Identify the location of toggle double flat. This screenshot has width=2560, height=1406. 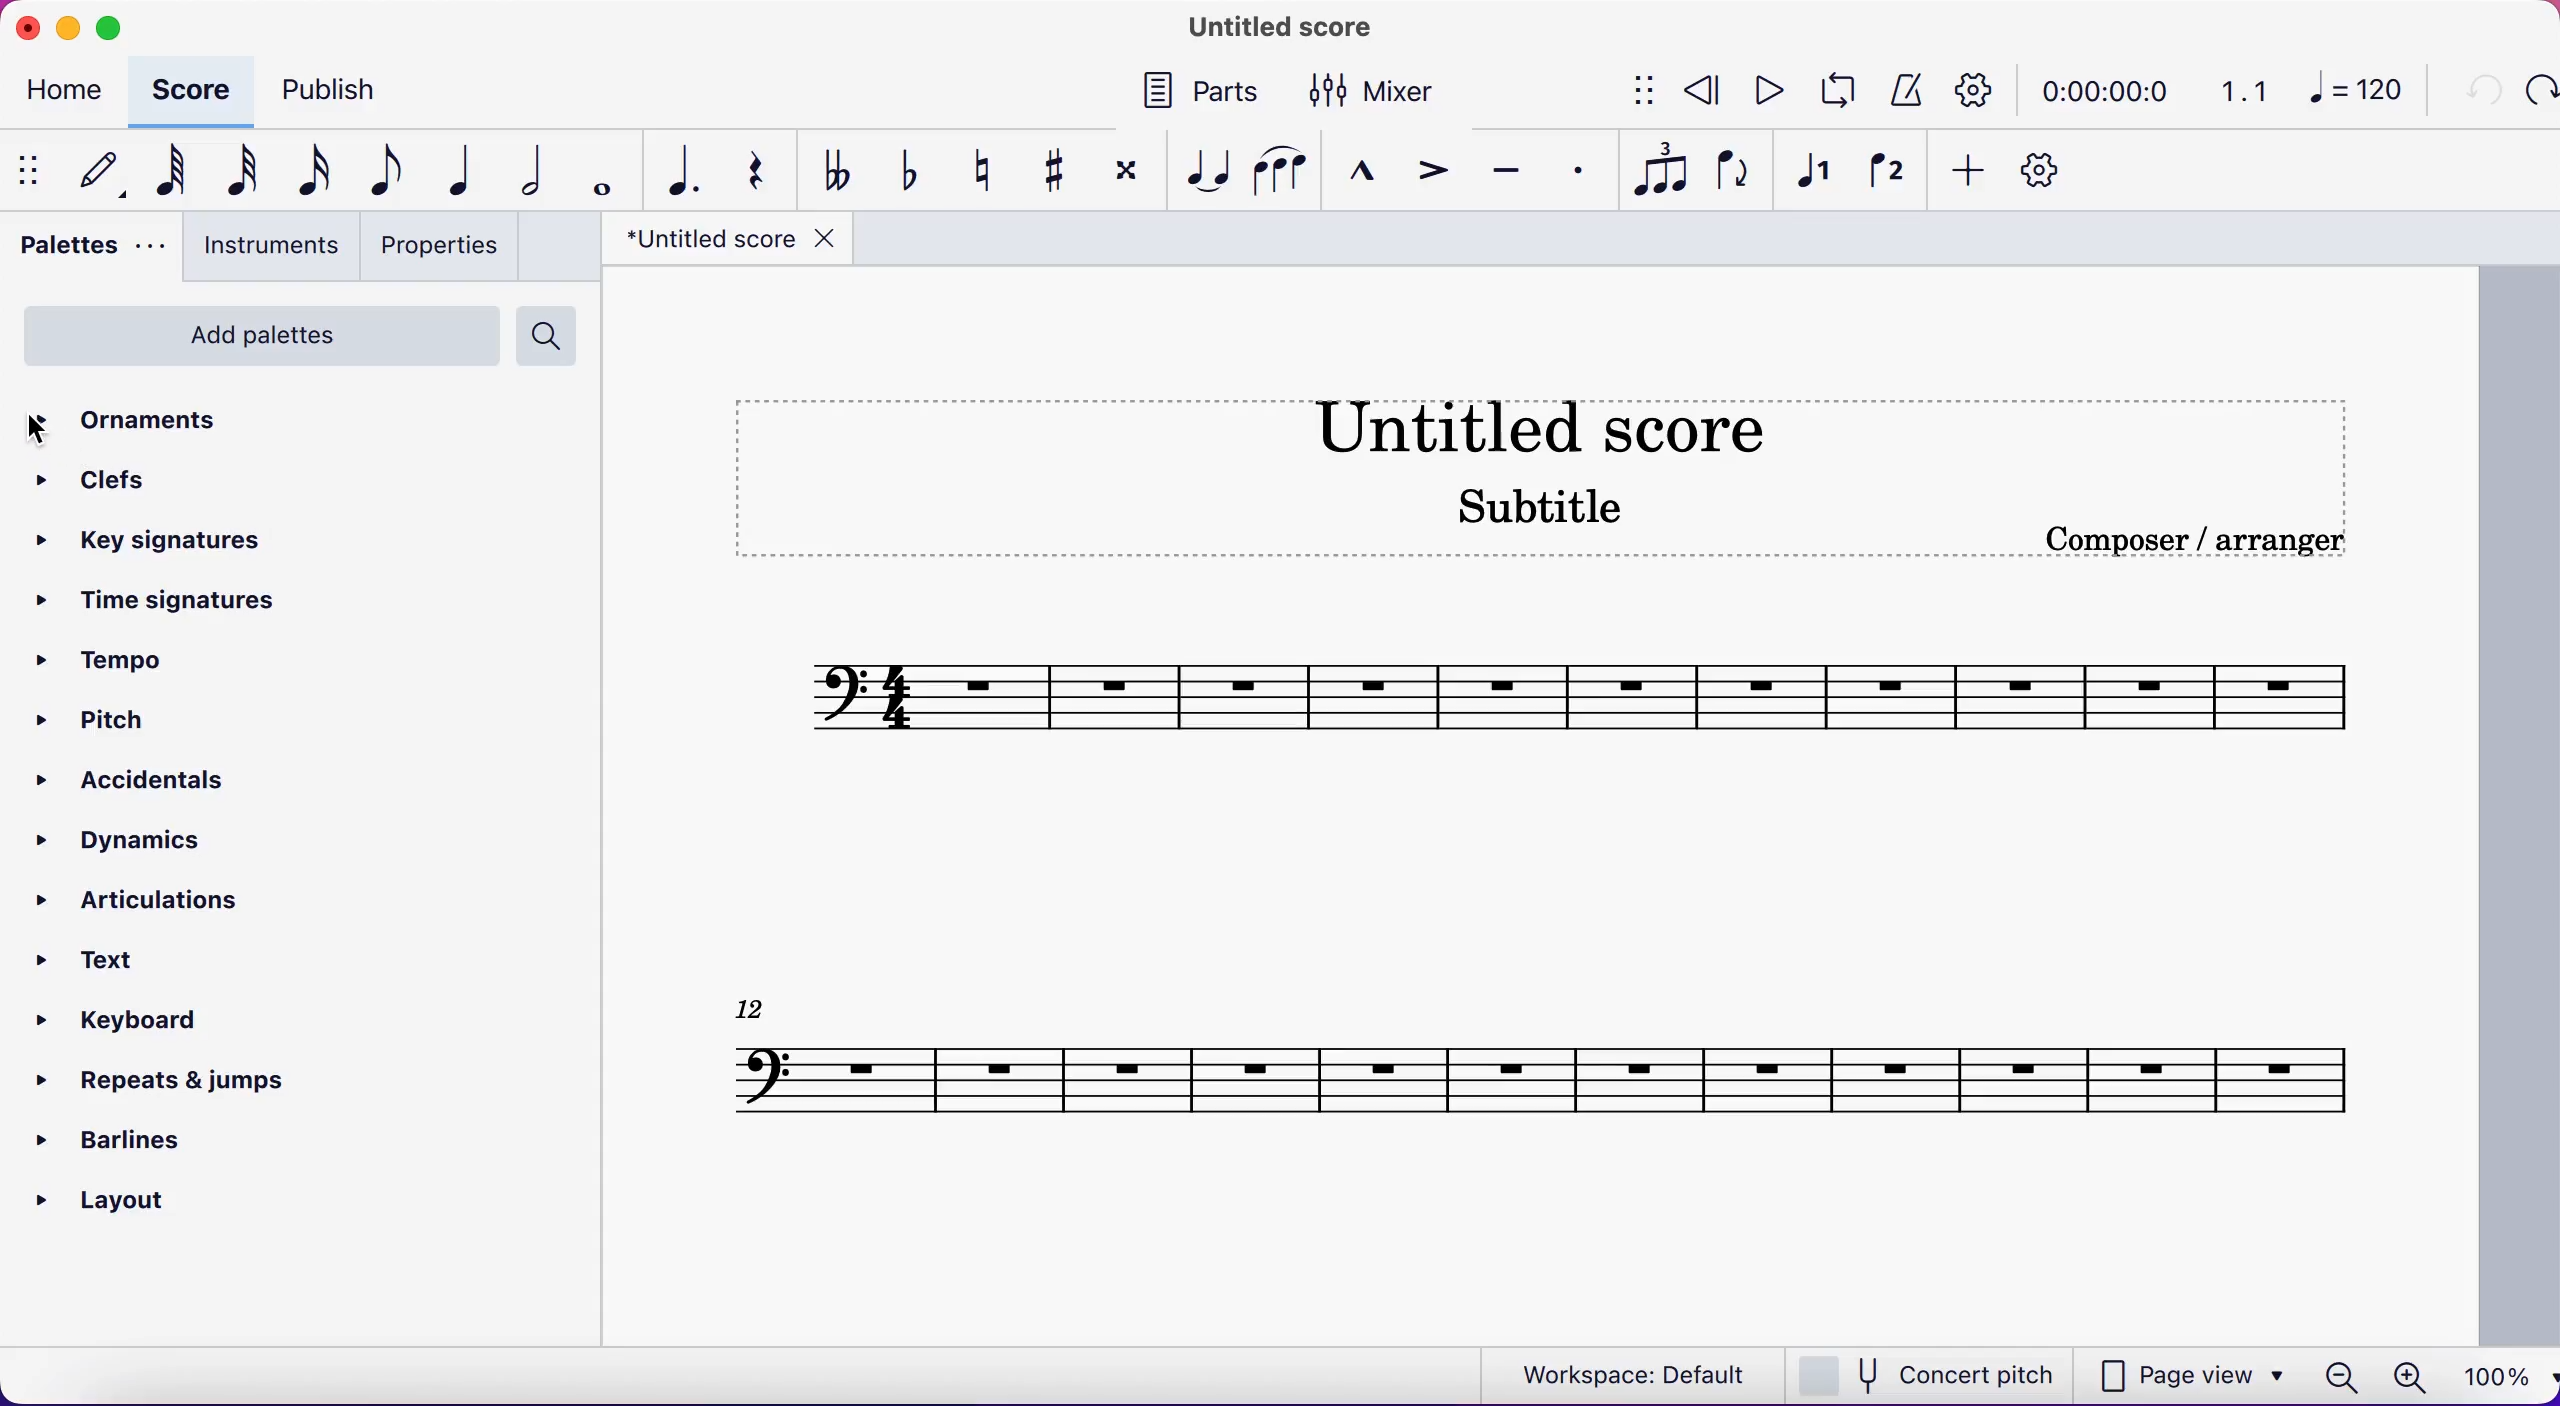
(837, 169).